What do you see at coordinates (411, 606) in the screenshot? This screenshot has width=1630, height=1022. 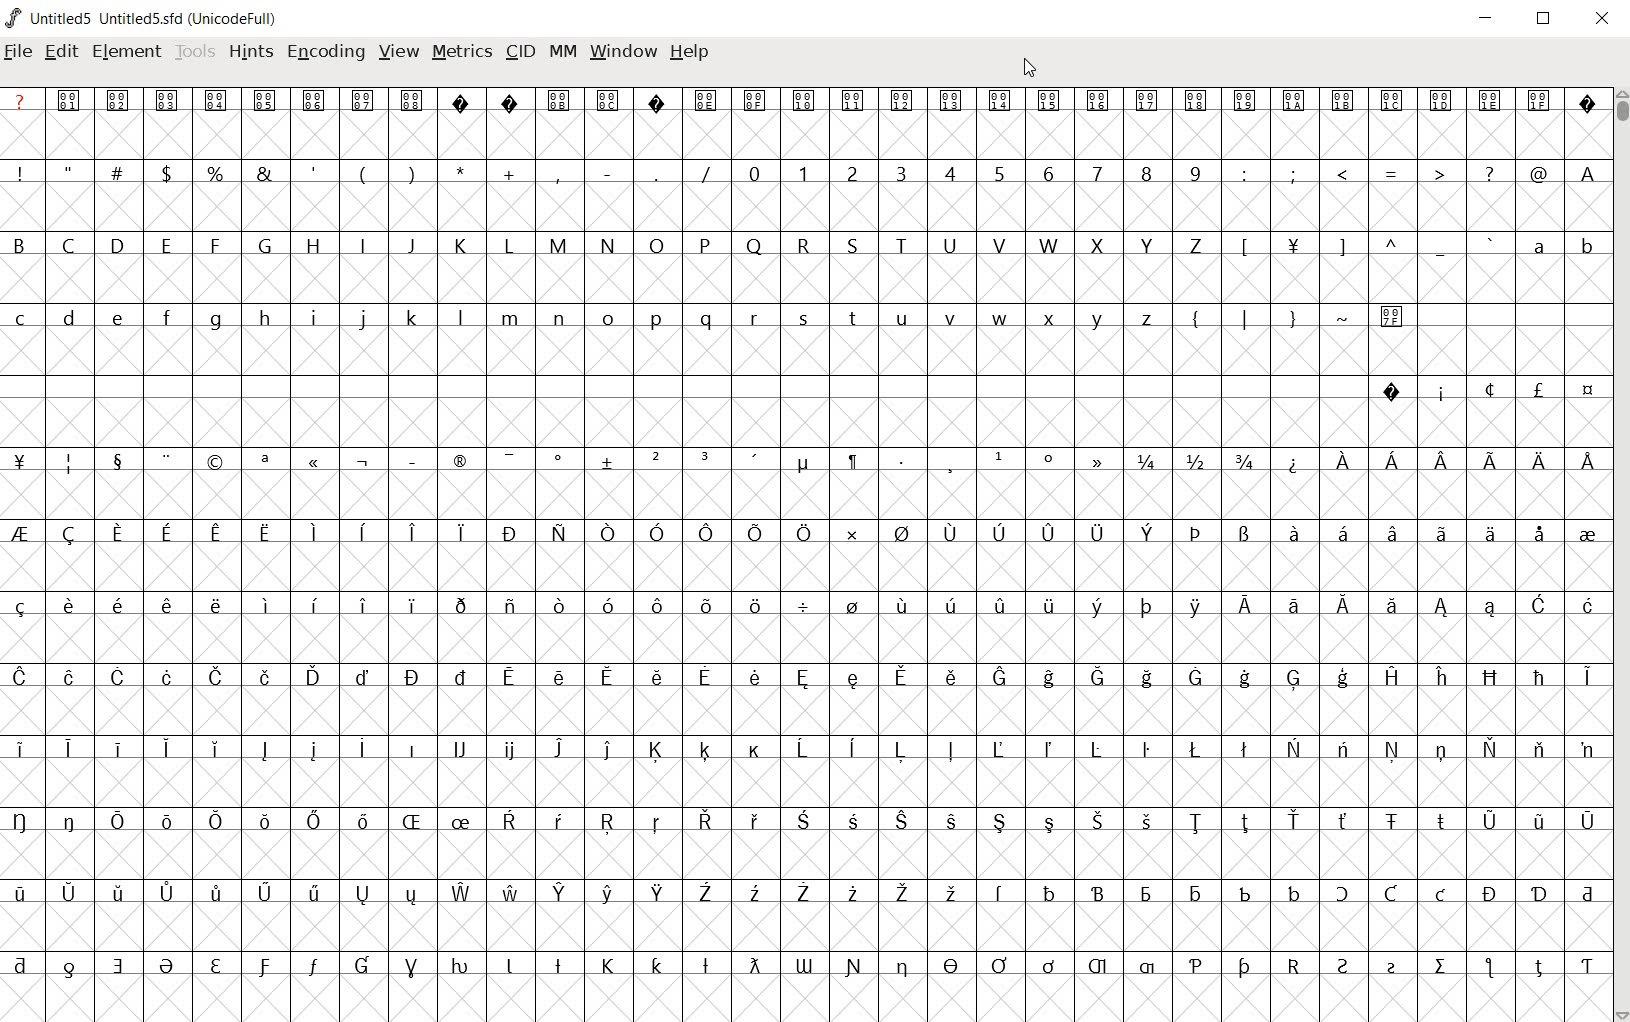 I see `Symbol` at bounding box center [411, 606].